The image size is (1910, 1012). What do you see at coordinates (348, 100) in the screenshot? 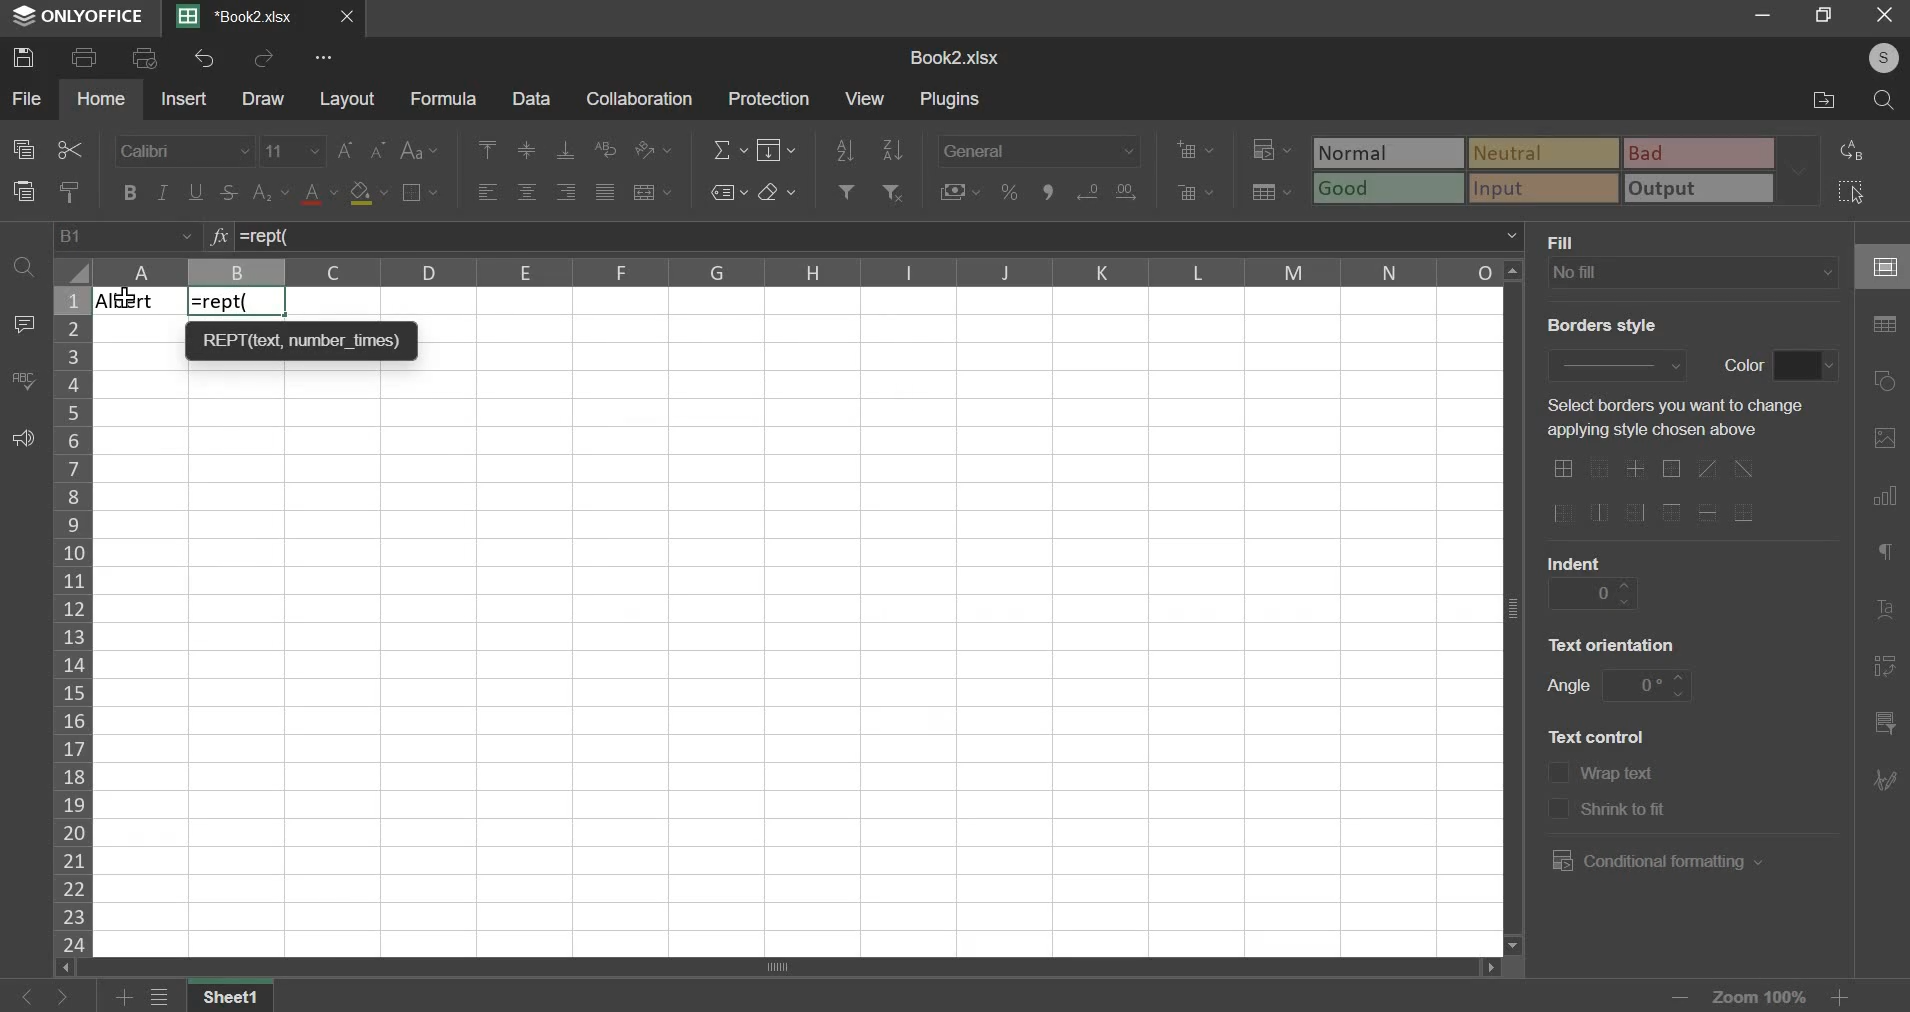
I see `layout` at bounding box center [348, 100].